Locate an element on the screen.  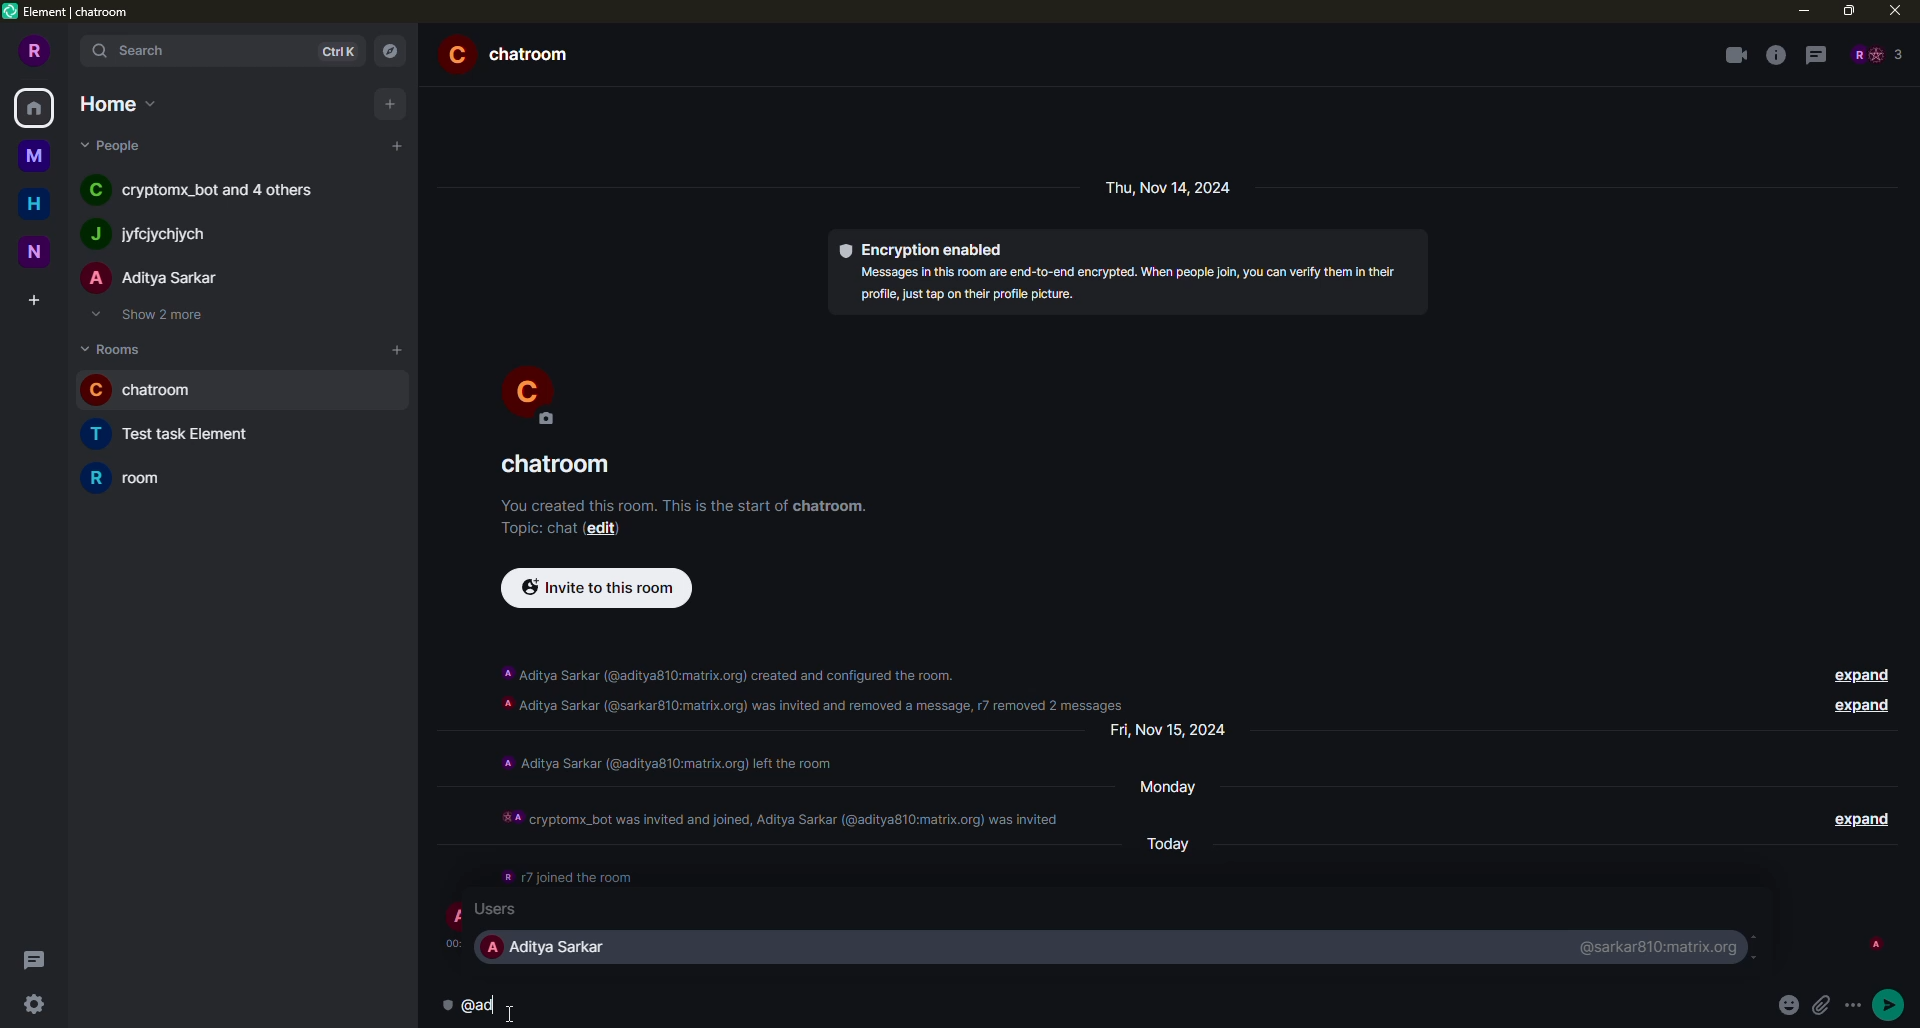
attach is located at coordinates (1827, 1006).